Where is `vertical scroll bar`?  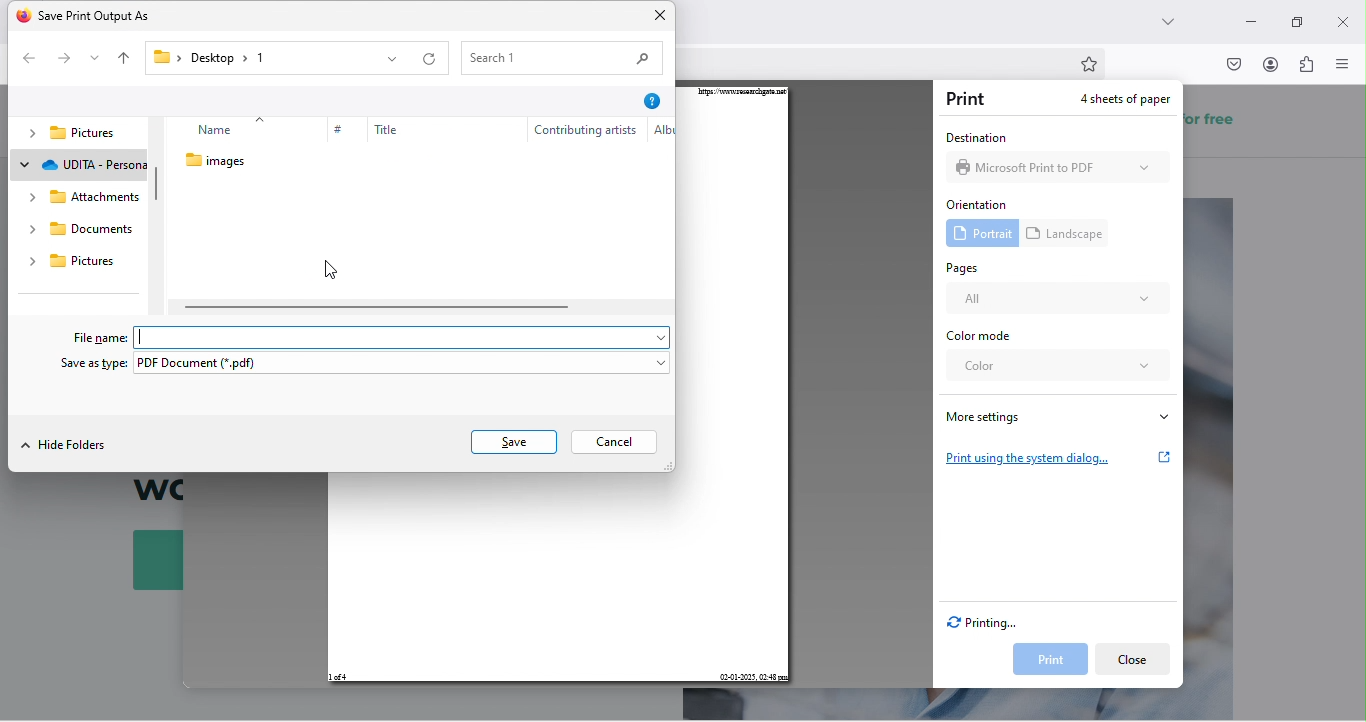
vertical scroll bar is located at coordinates (157, 184).